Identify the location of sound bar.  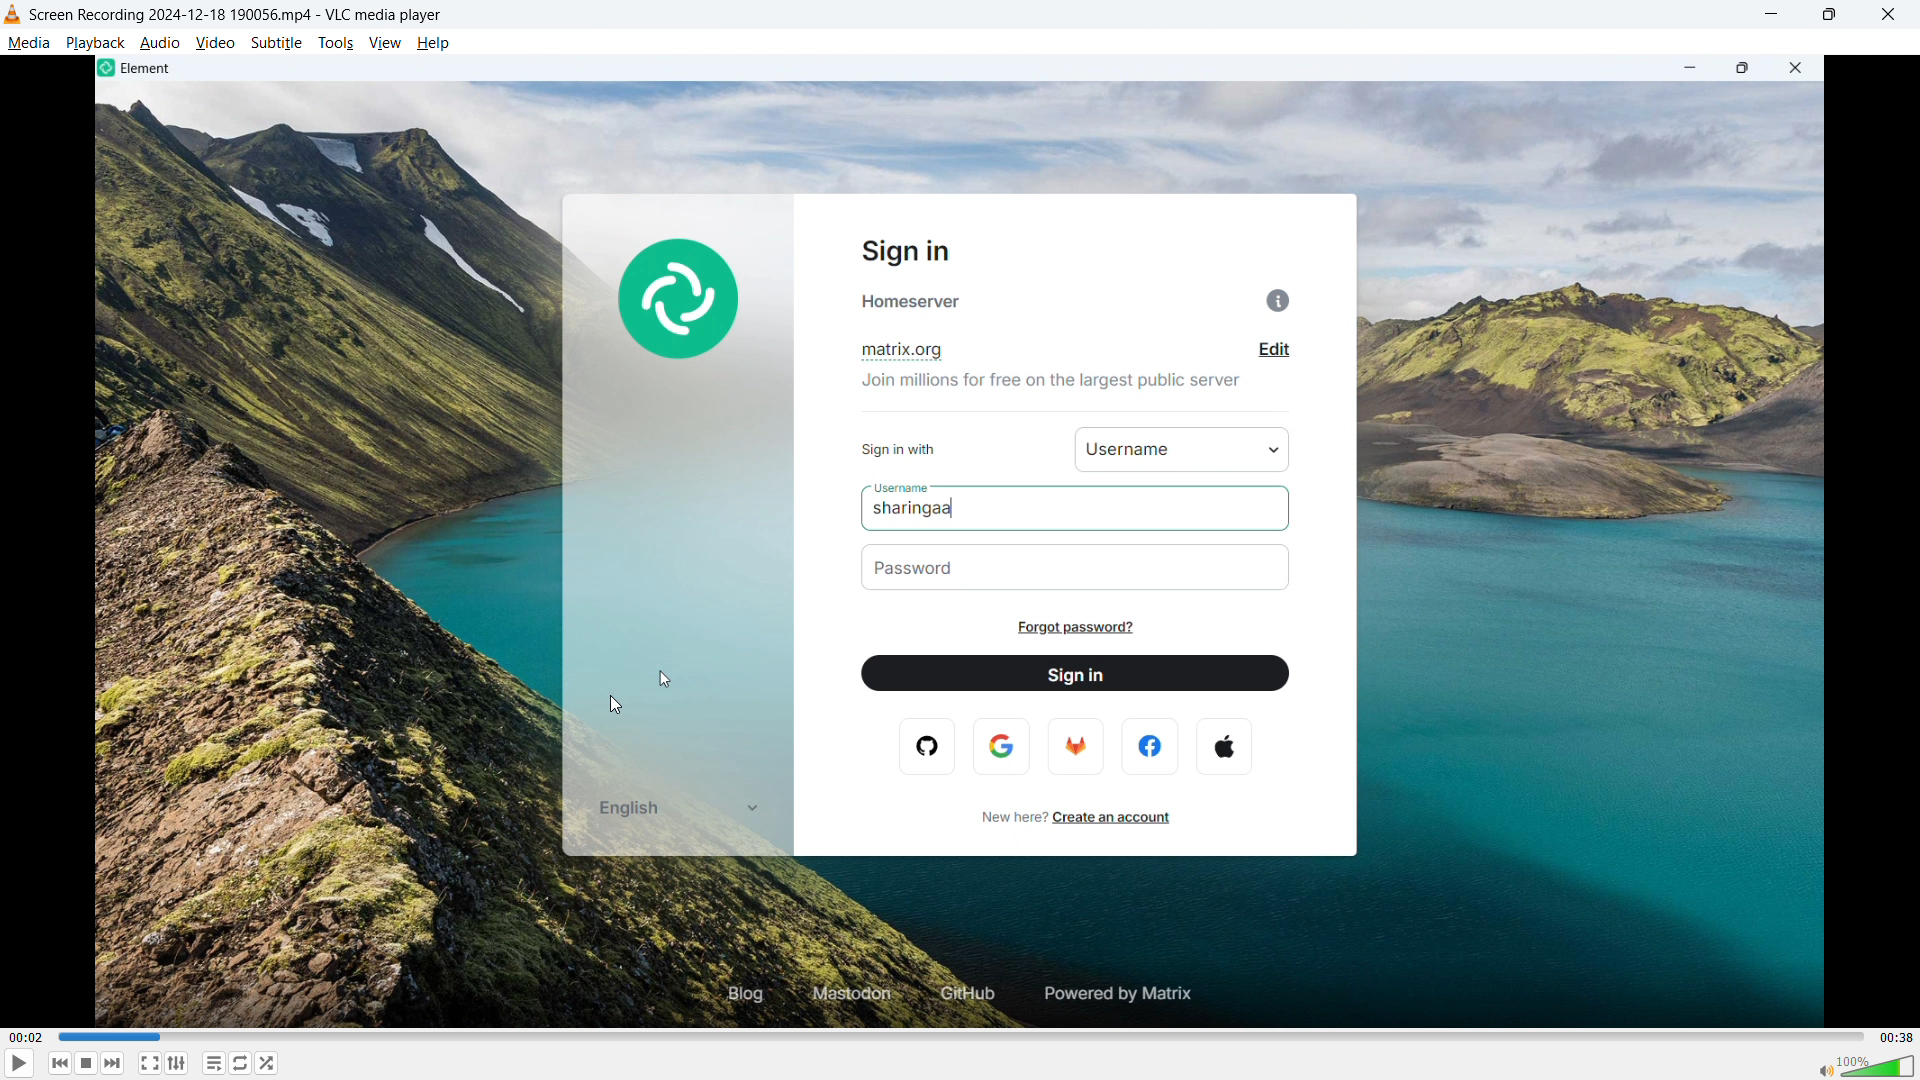
(1865, 1065).